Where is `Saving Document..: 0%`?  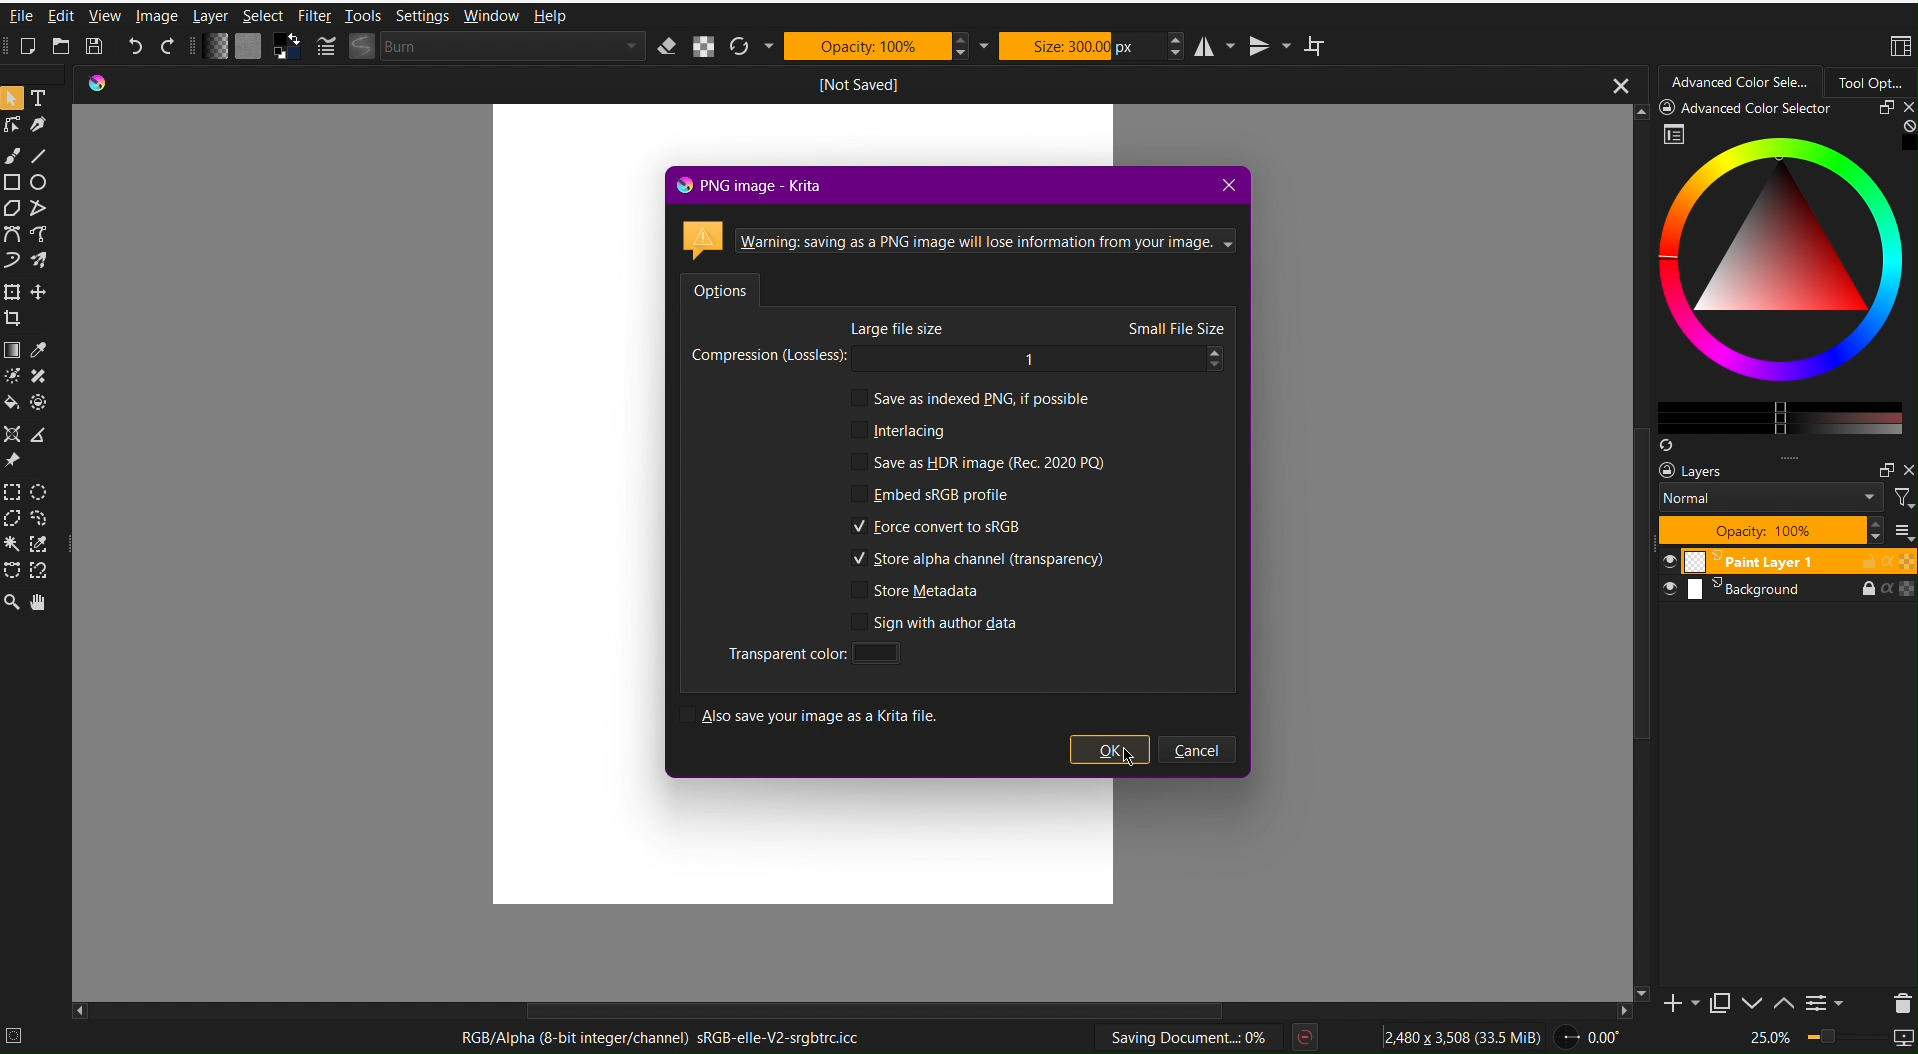 Saving Document..: 0% is located at coordinates (1190, 1037).